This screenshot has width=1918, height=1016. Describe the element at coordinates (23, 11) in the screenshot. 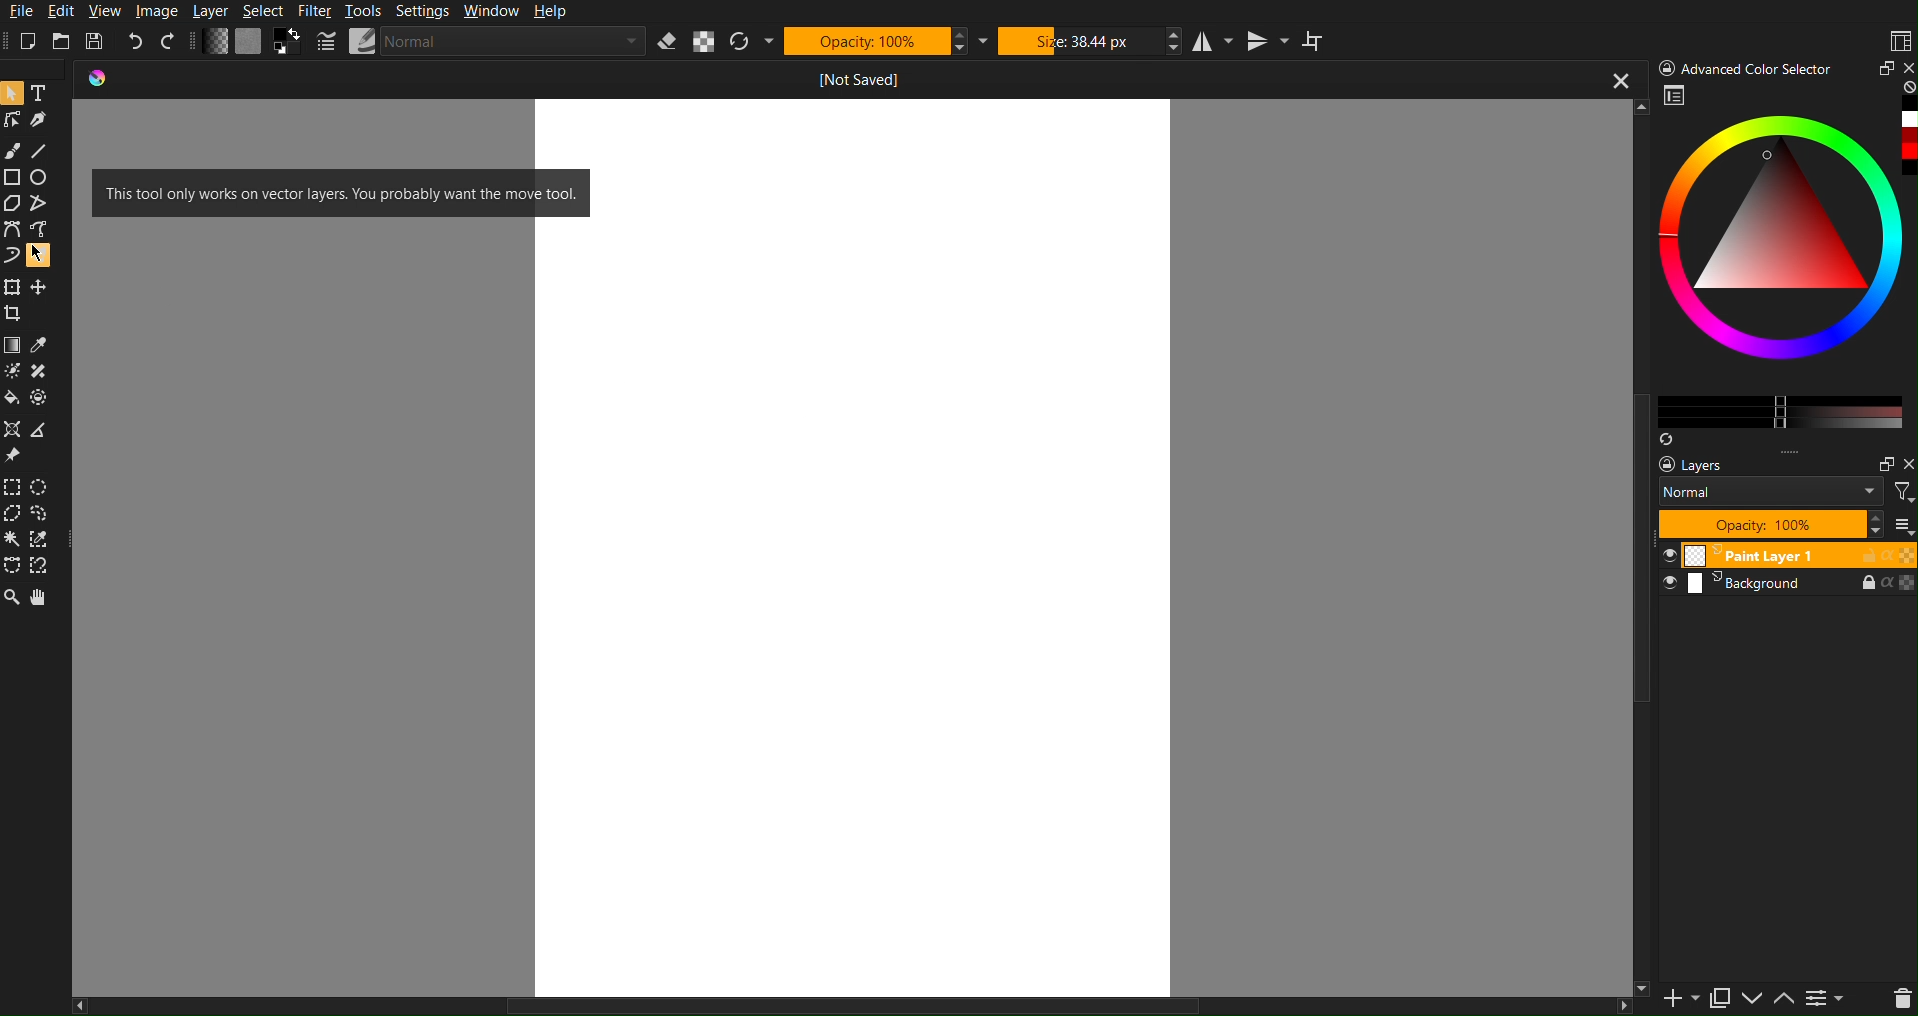

I see `FIle` at that location.